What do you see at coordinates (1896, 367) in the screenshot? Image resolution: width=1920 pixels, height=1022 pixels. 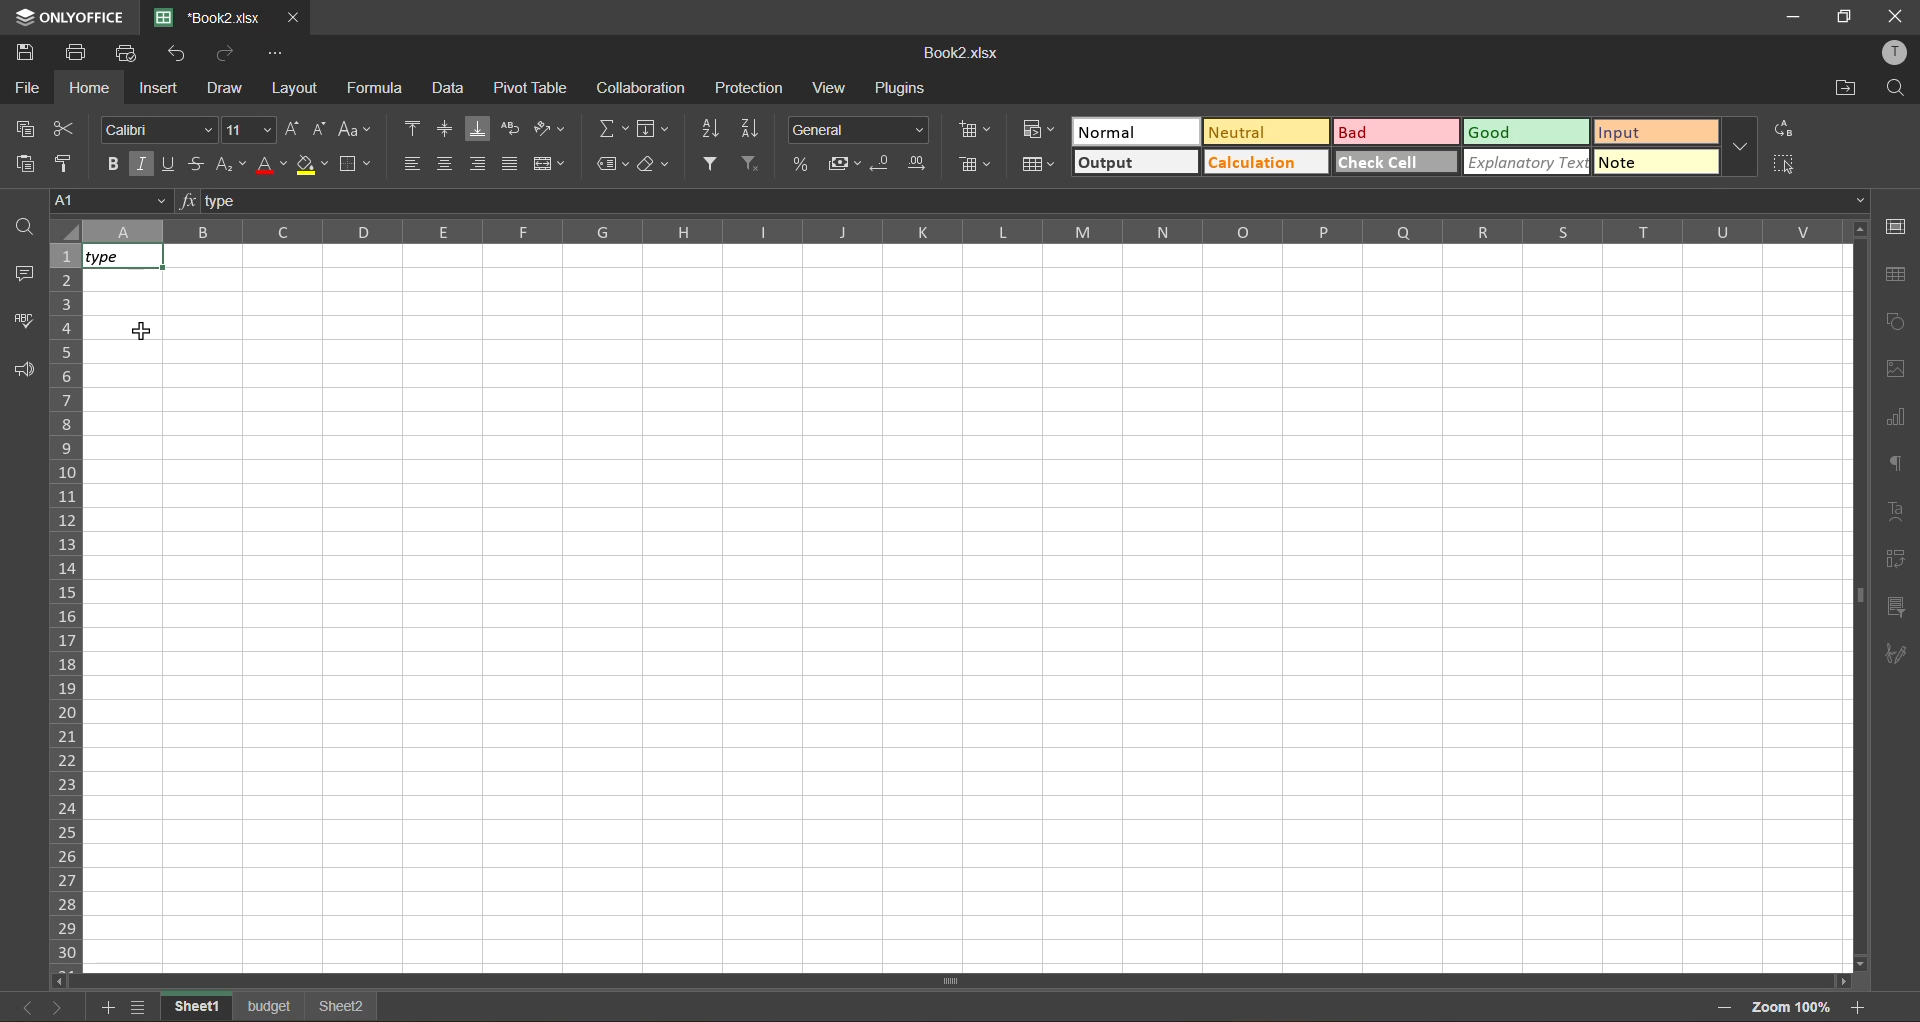 I see `images` at bounding box center [1896, 367].